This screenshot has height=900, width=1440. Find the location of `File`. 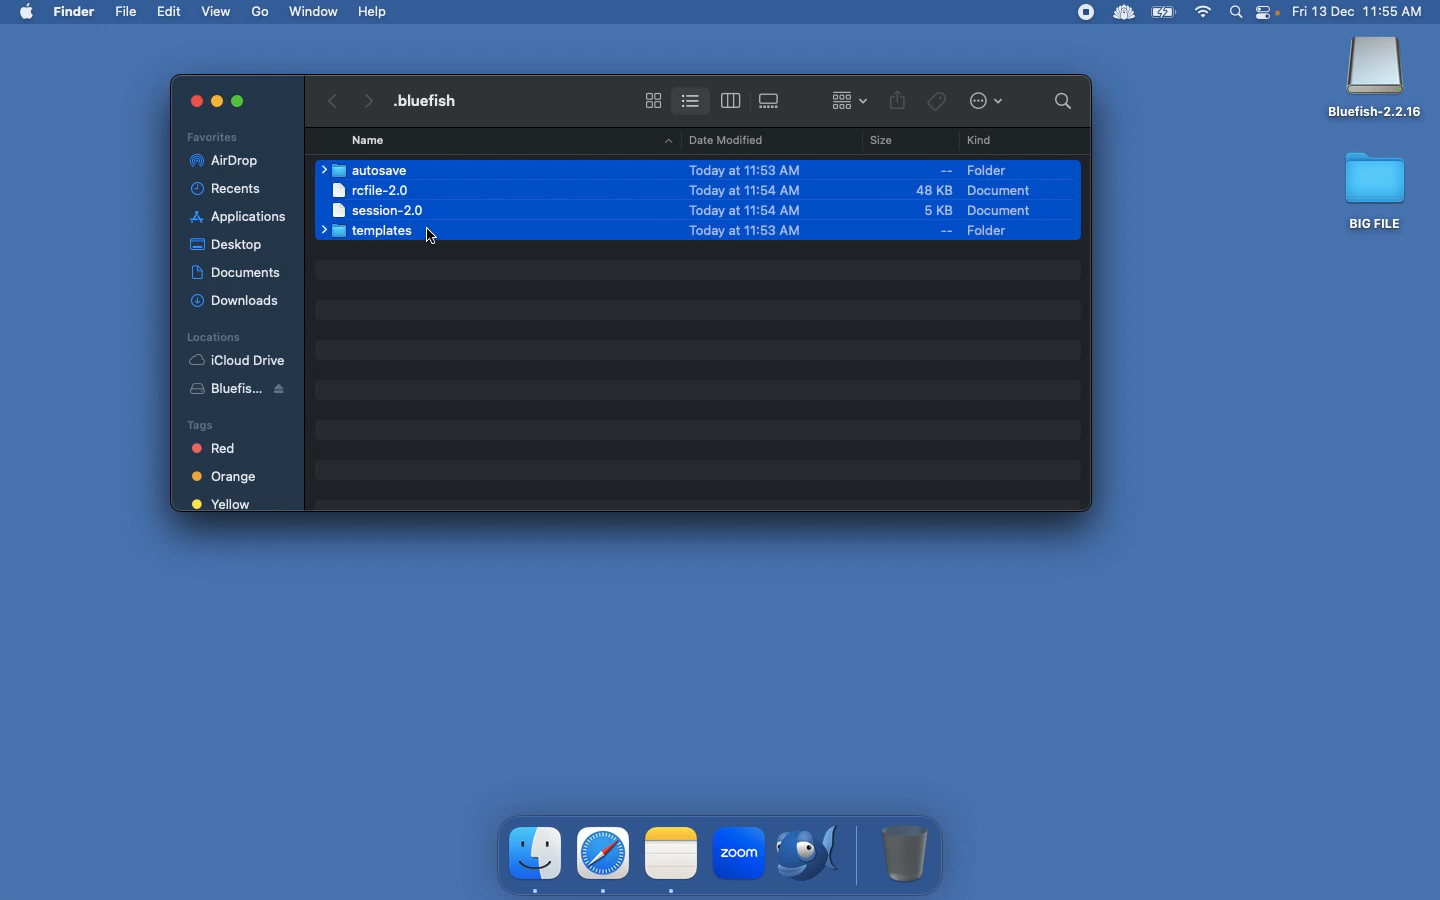

File is located at coordinates (128, 12).